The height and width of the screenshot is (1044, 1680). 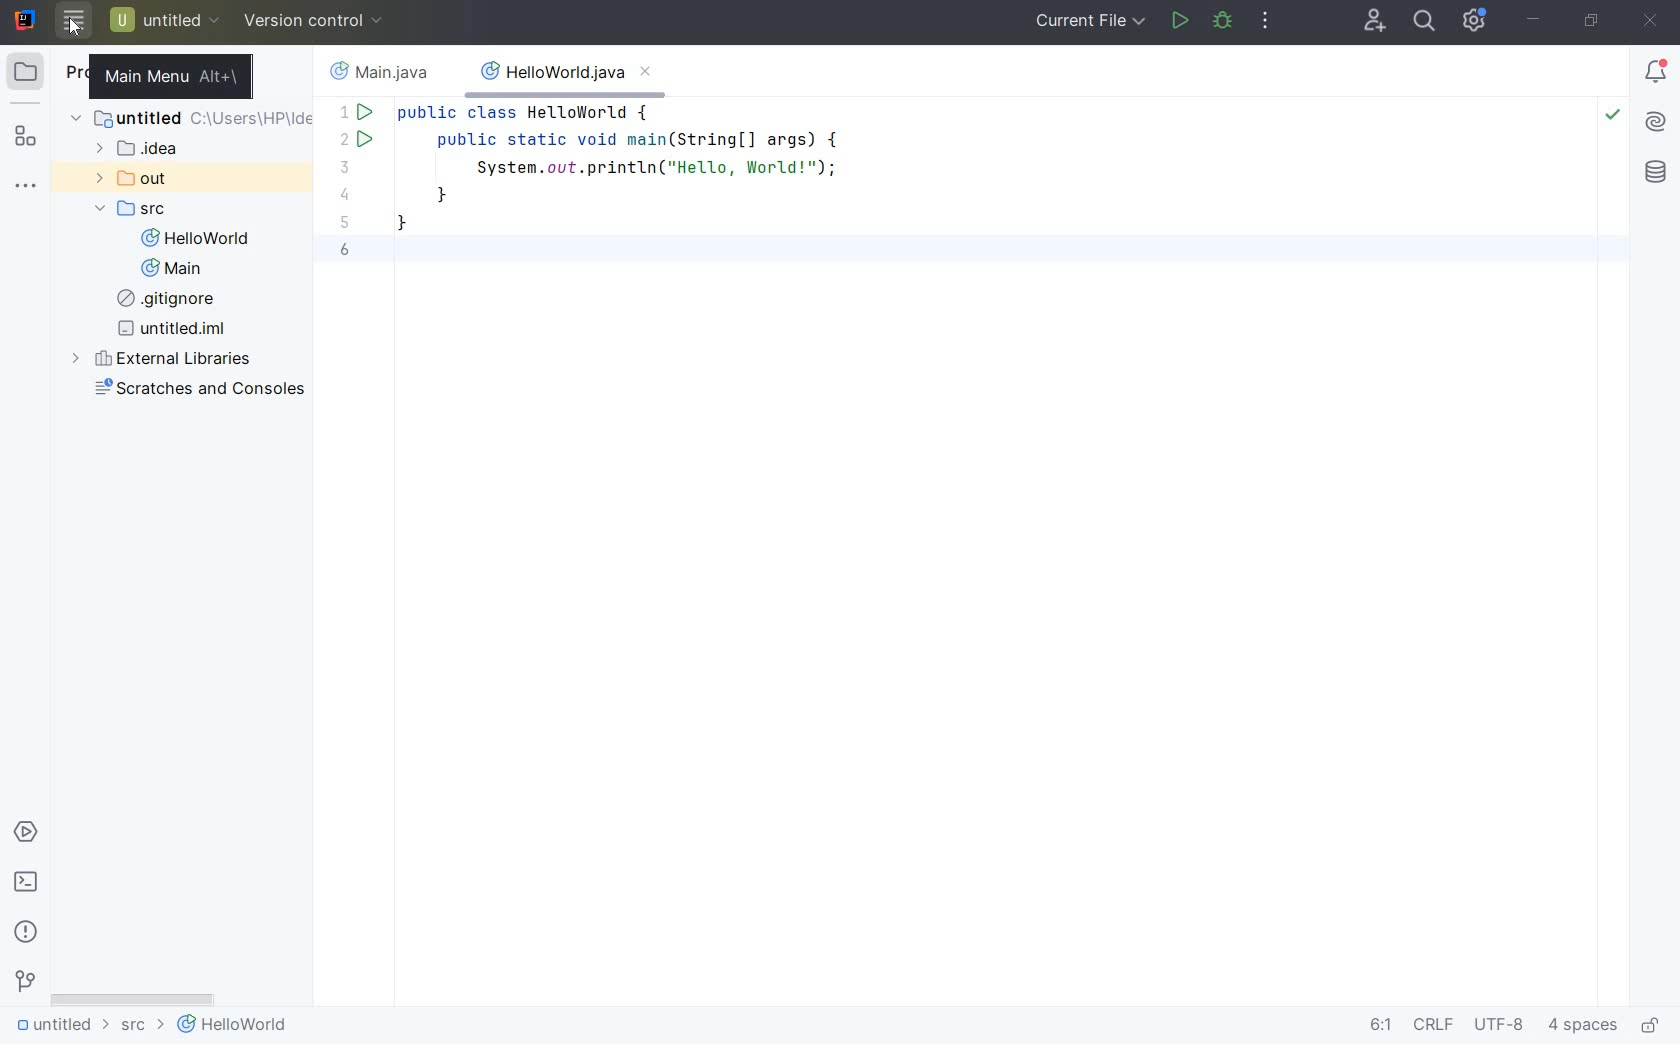 What do you see at coordinates (39, 71) in the screenshot?
I see `project` at bounding box center [39, 71].